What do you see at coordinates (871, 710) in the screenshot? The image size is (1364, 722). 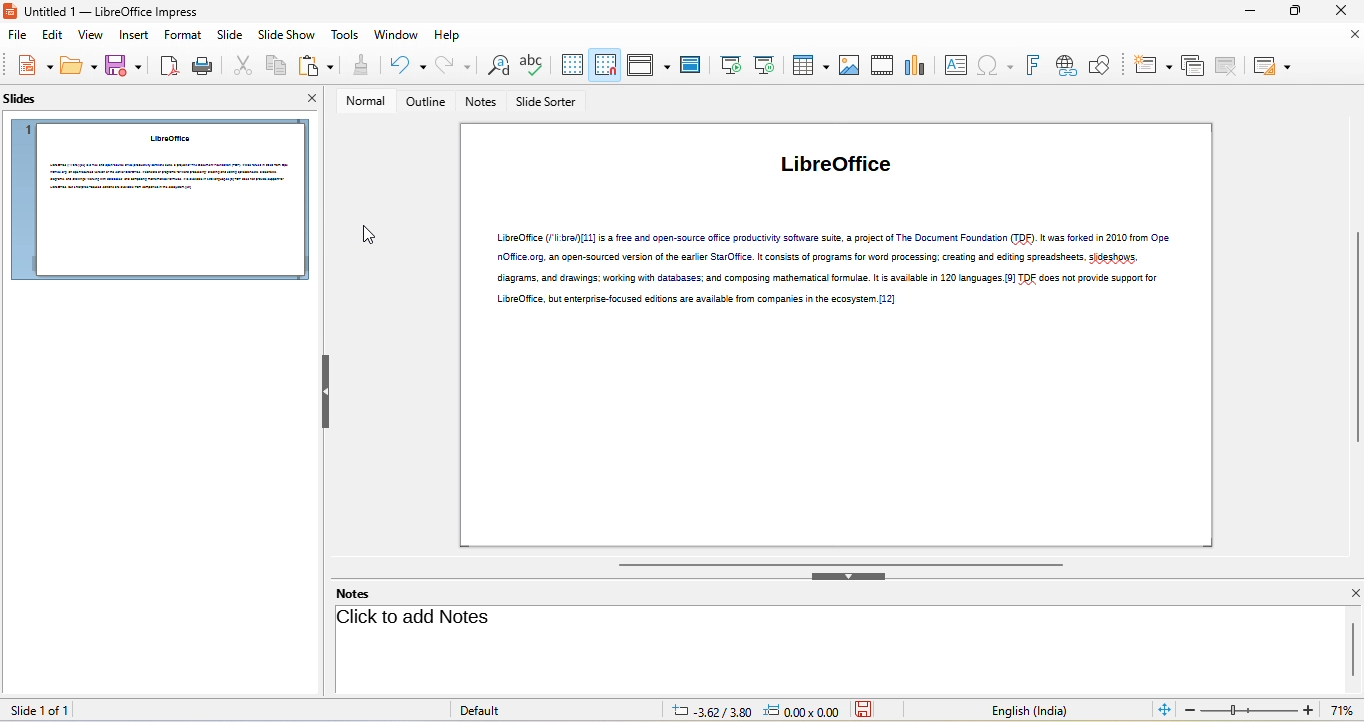 I see `the document has not been modified since the last save` at bounding box center [871, 710].